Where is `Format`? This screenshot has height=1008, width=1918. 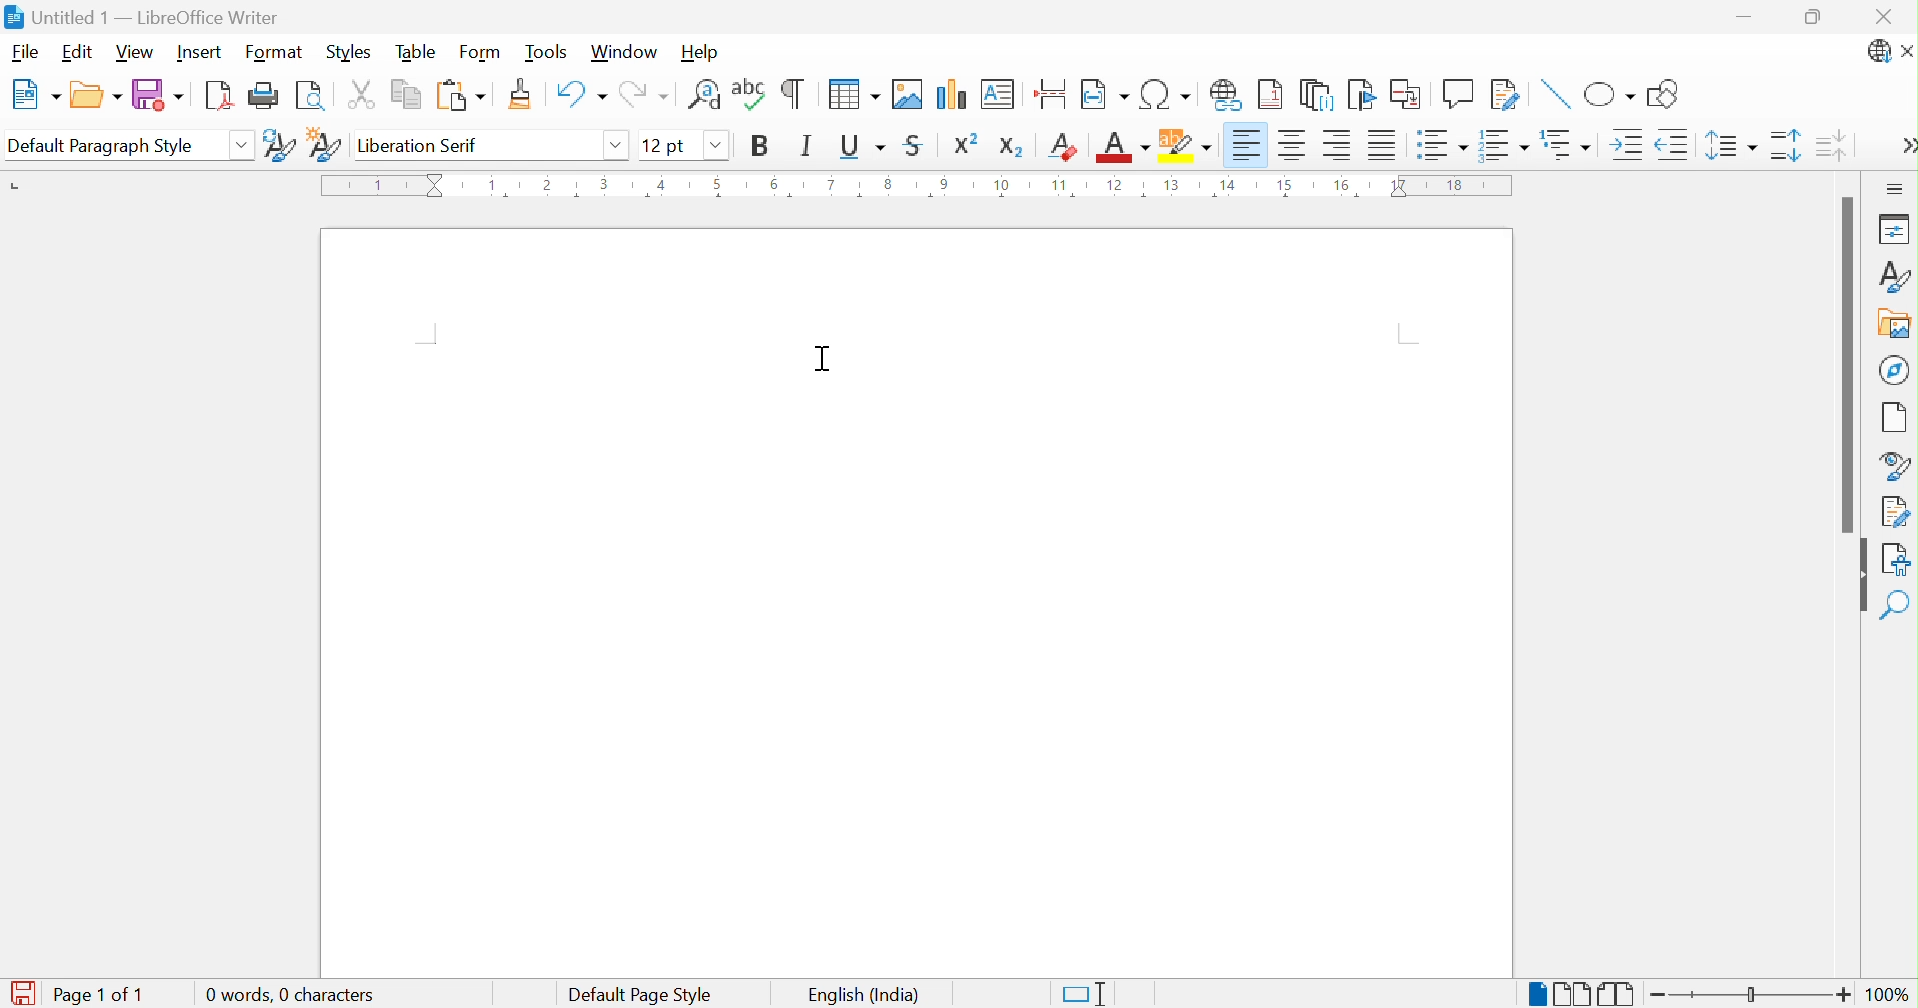 Format is located at coordinates (272, 53).